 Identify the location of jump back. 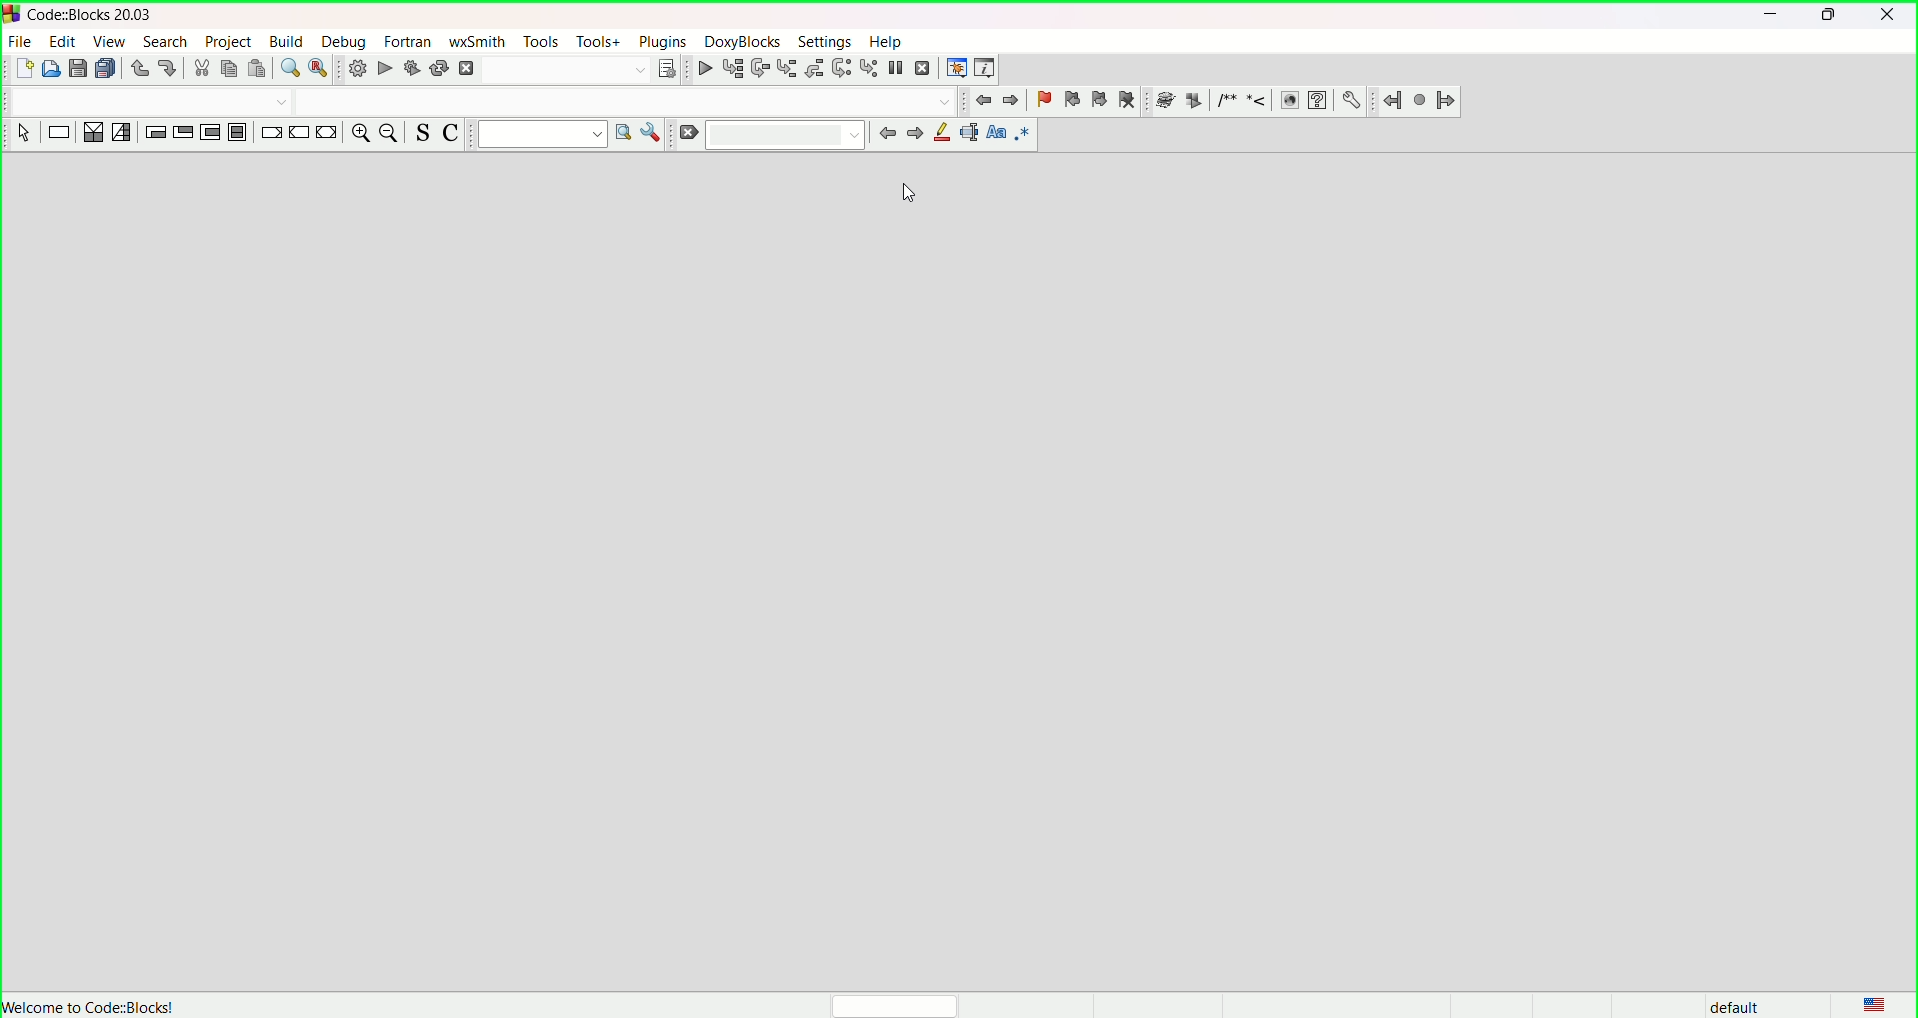
(979, 99).